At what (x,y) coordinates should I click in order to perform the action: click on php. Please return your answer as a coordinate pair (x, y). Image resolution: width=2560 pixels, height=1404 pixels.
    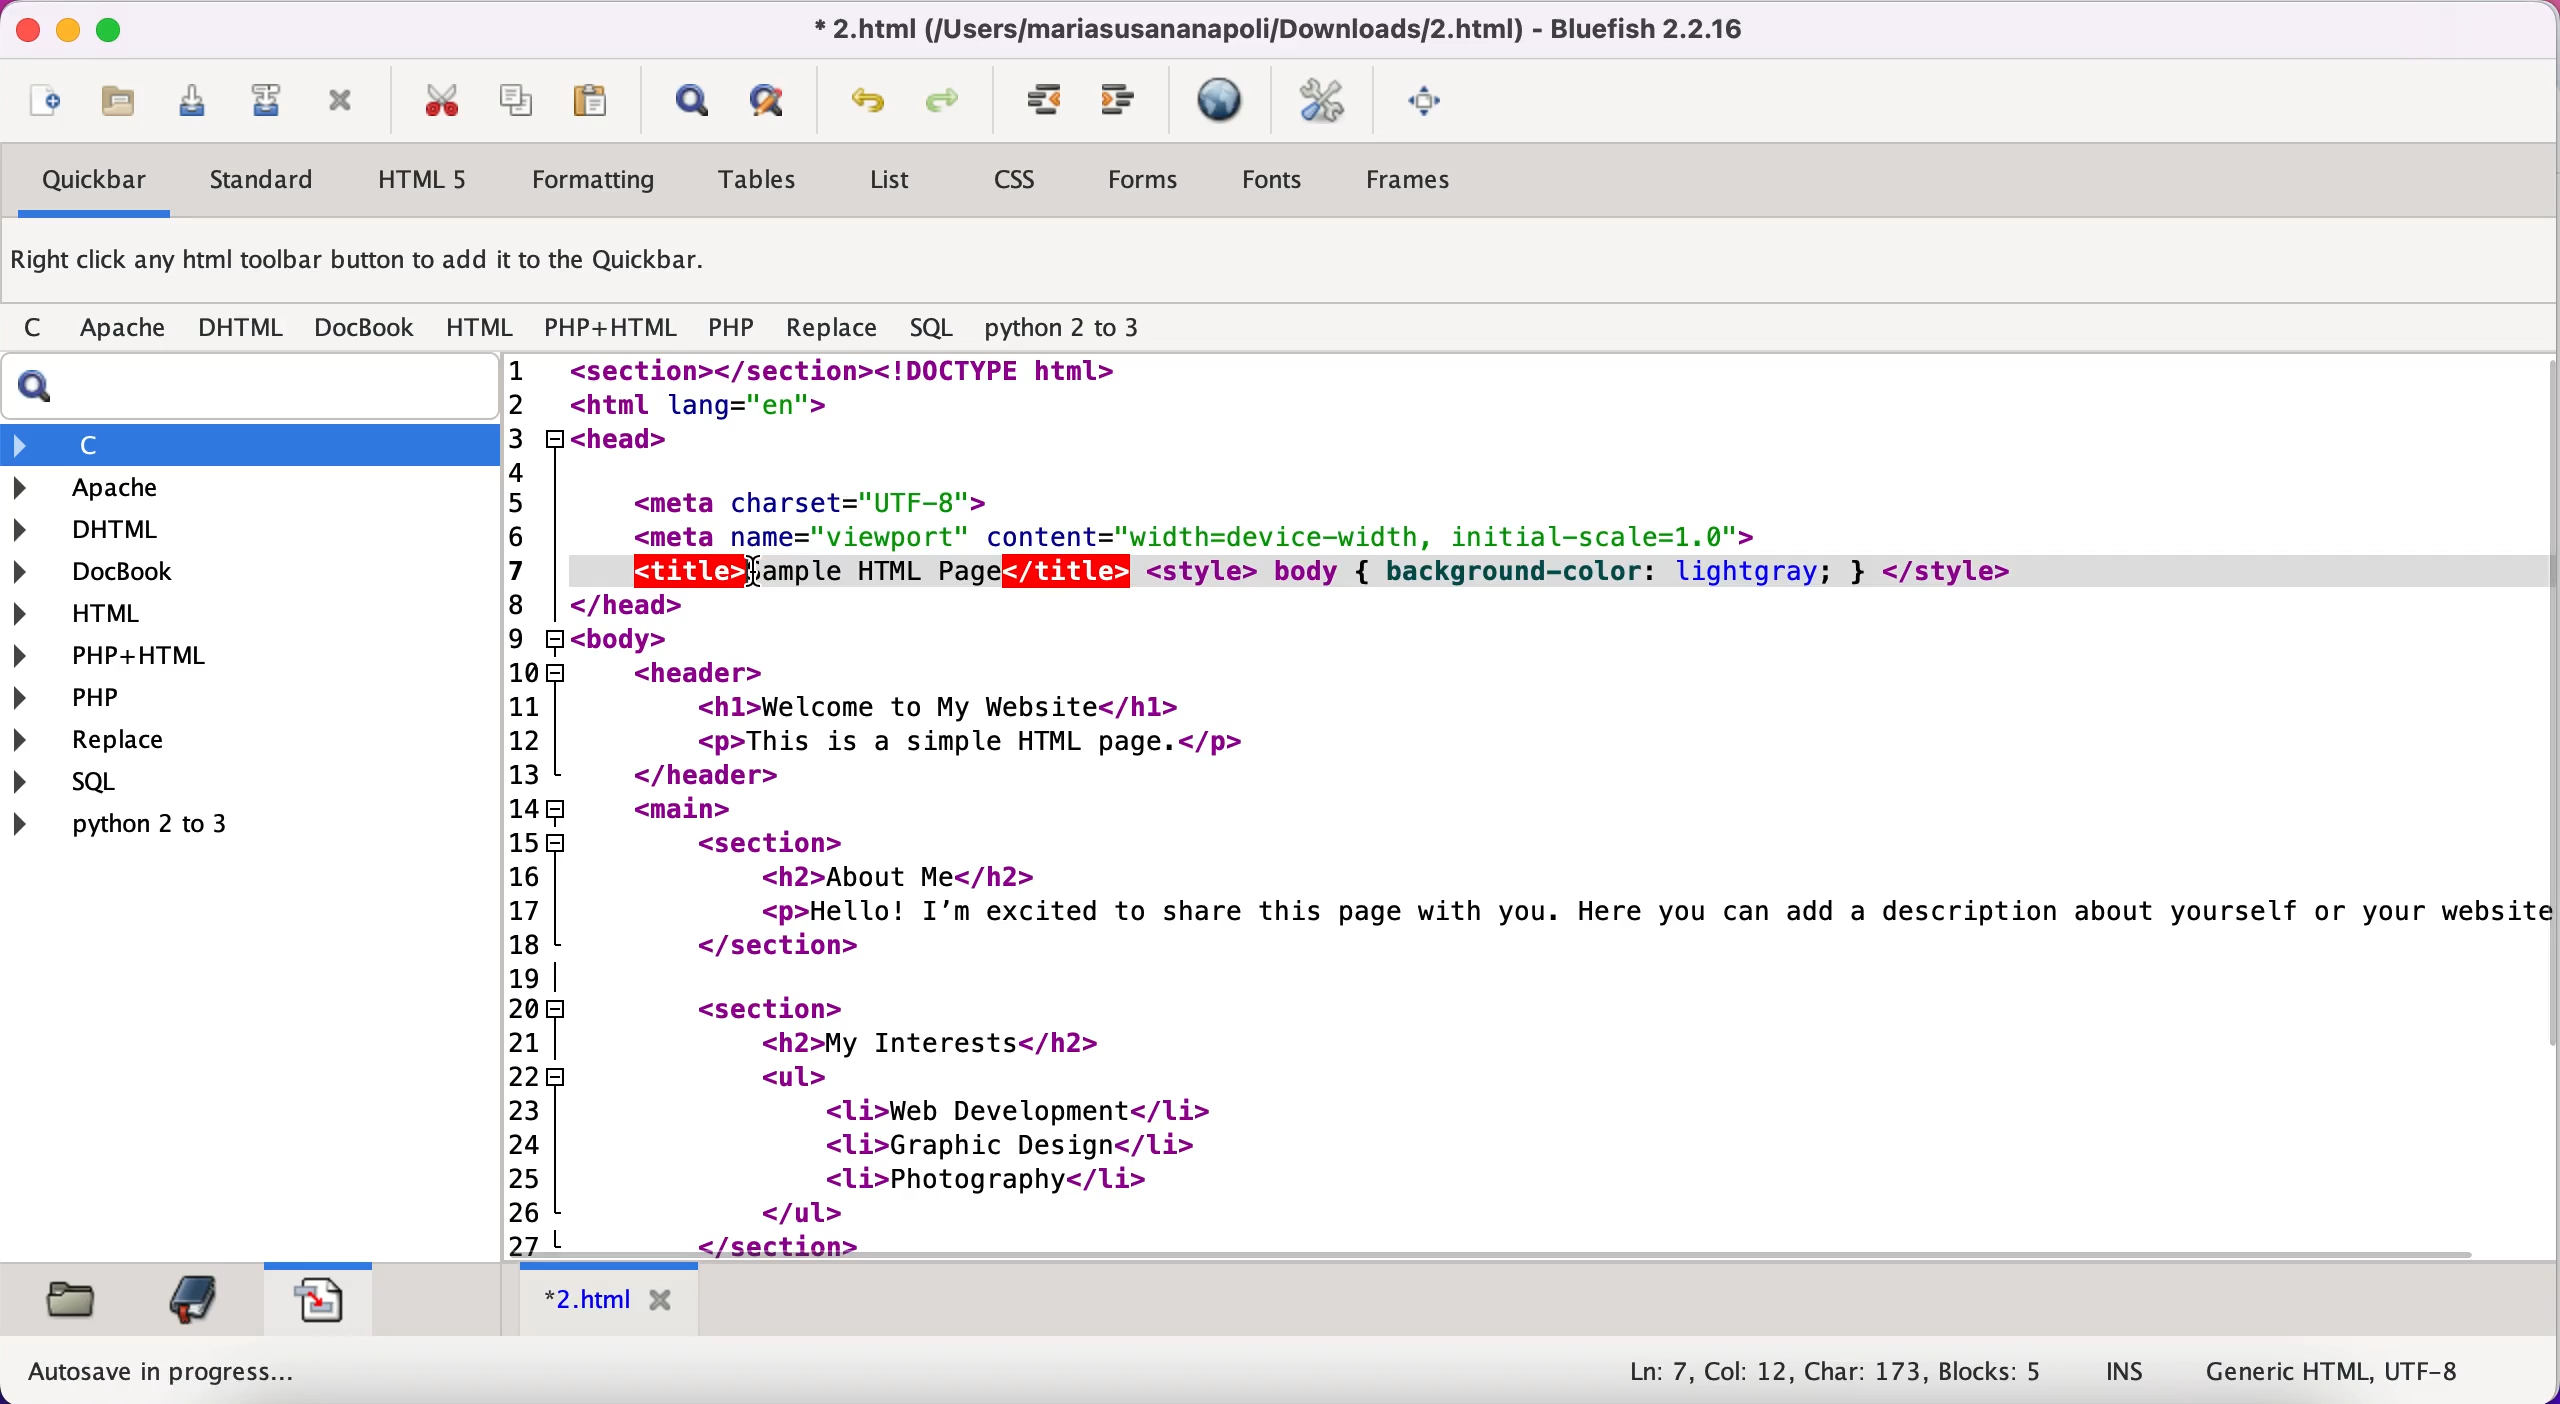
    Looking at the image, I should click on (731, 331).